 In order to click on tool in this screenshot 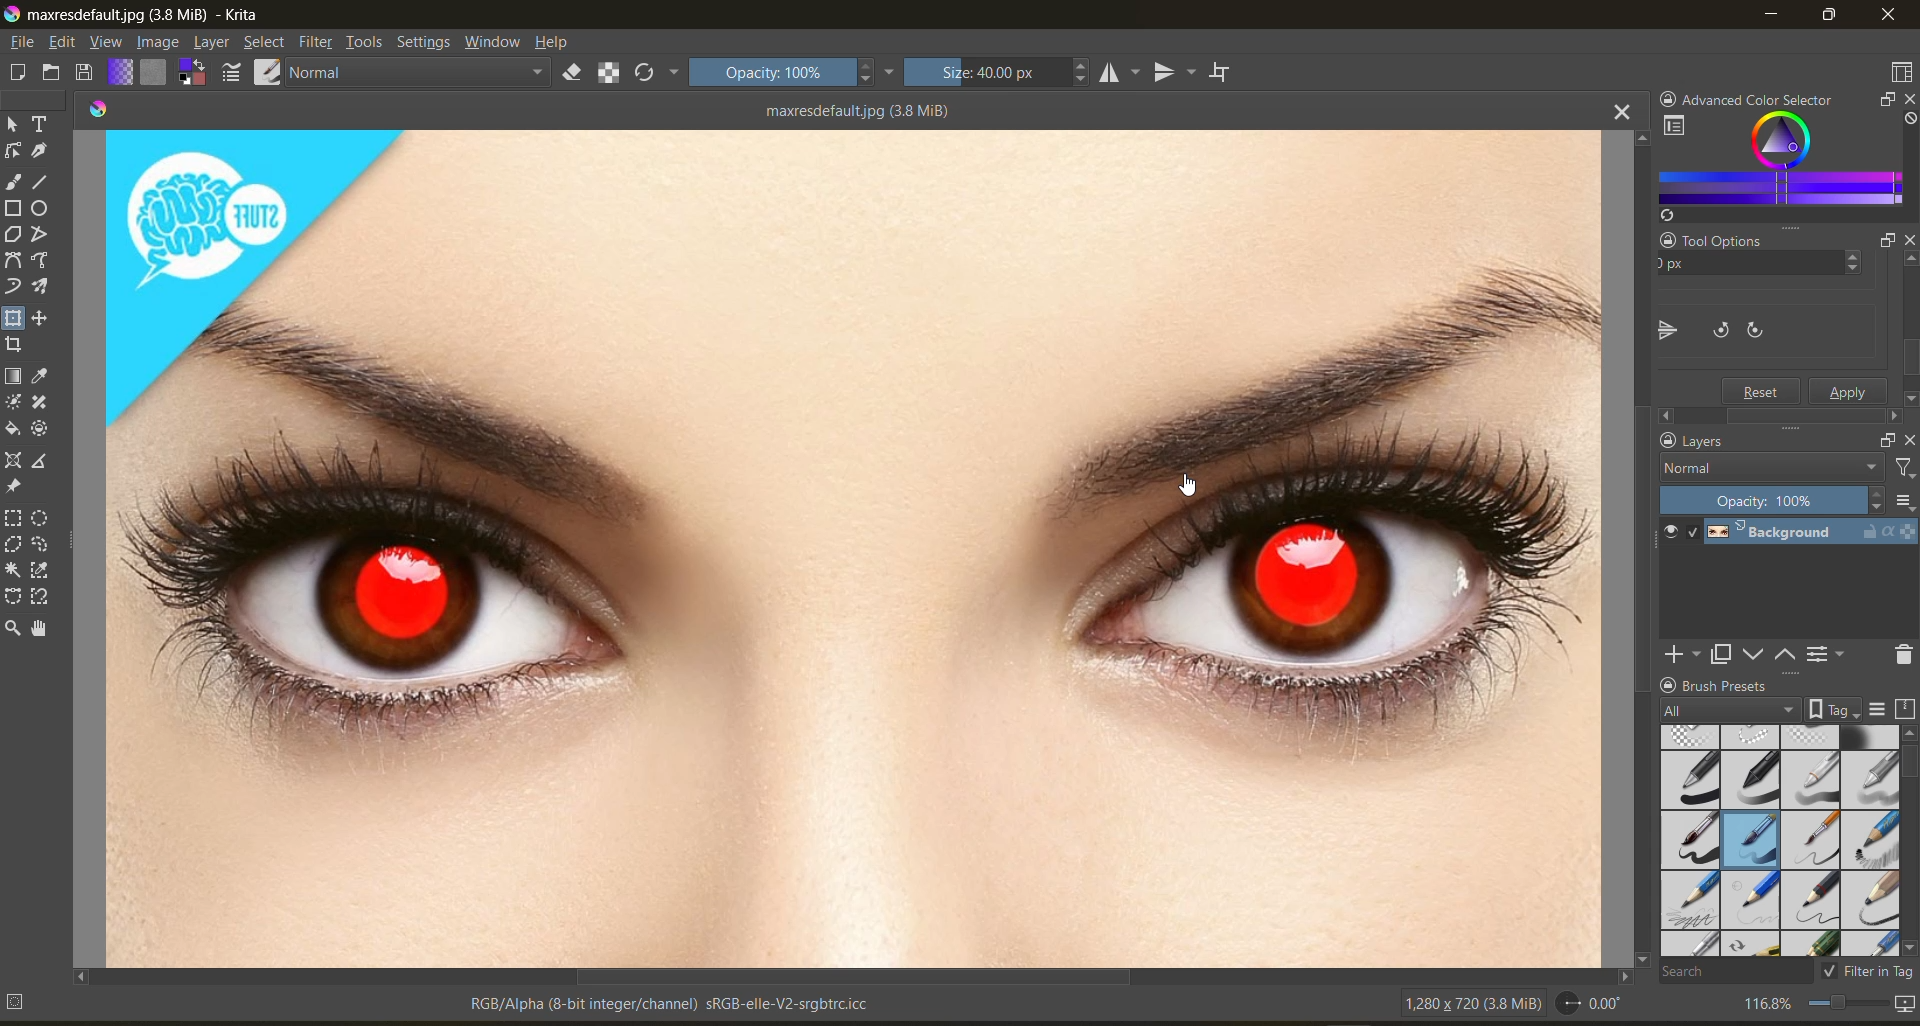, I will do `click(42, 545)`.